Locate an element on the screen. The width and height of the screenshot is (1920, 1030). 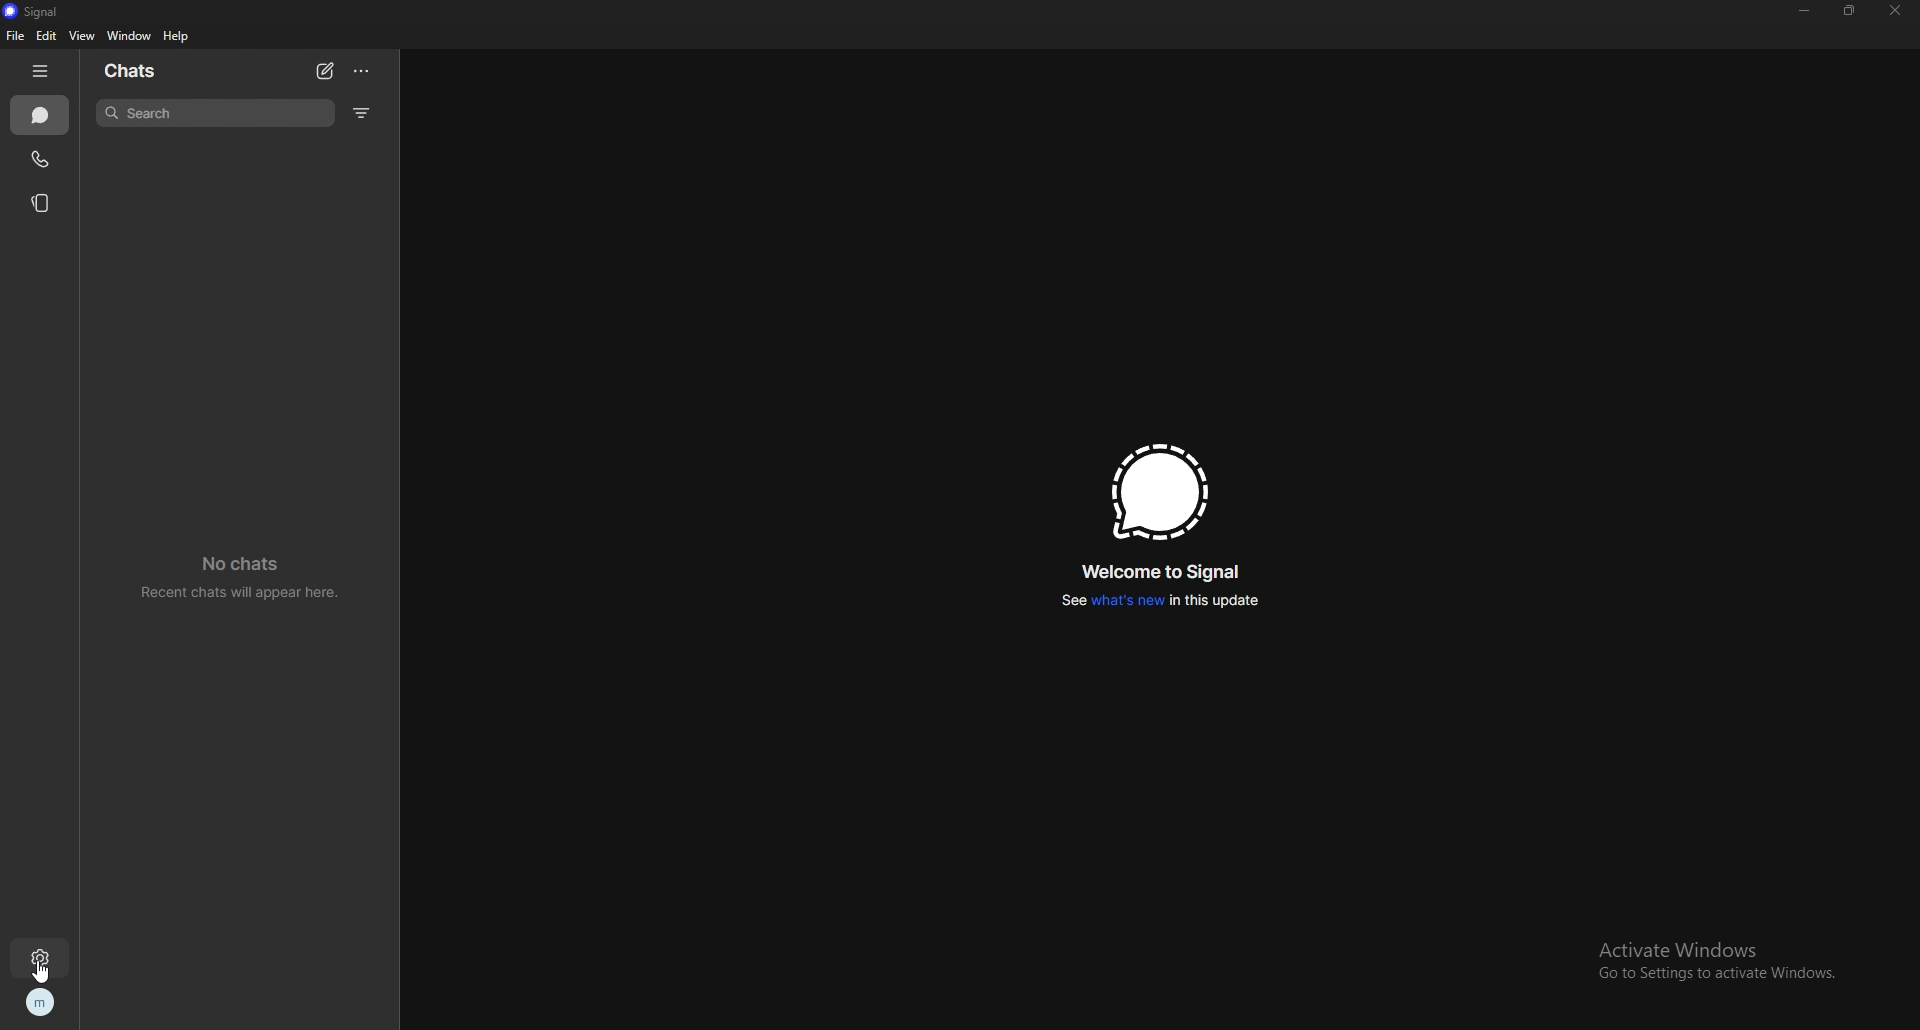
new chat is located at coordinates (325, 72).